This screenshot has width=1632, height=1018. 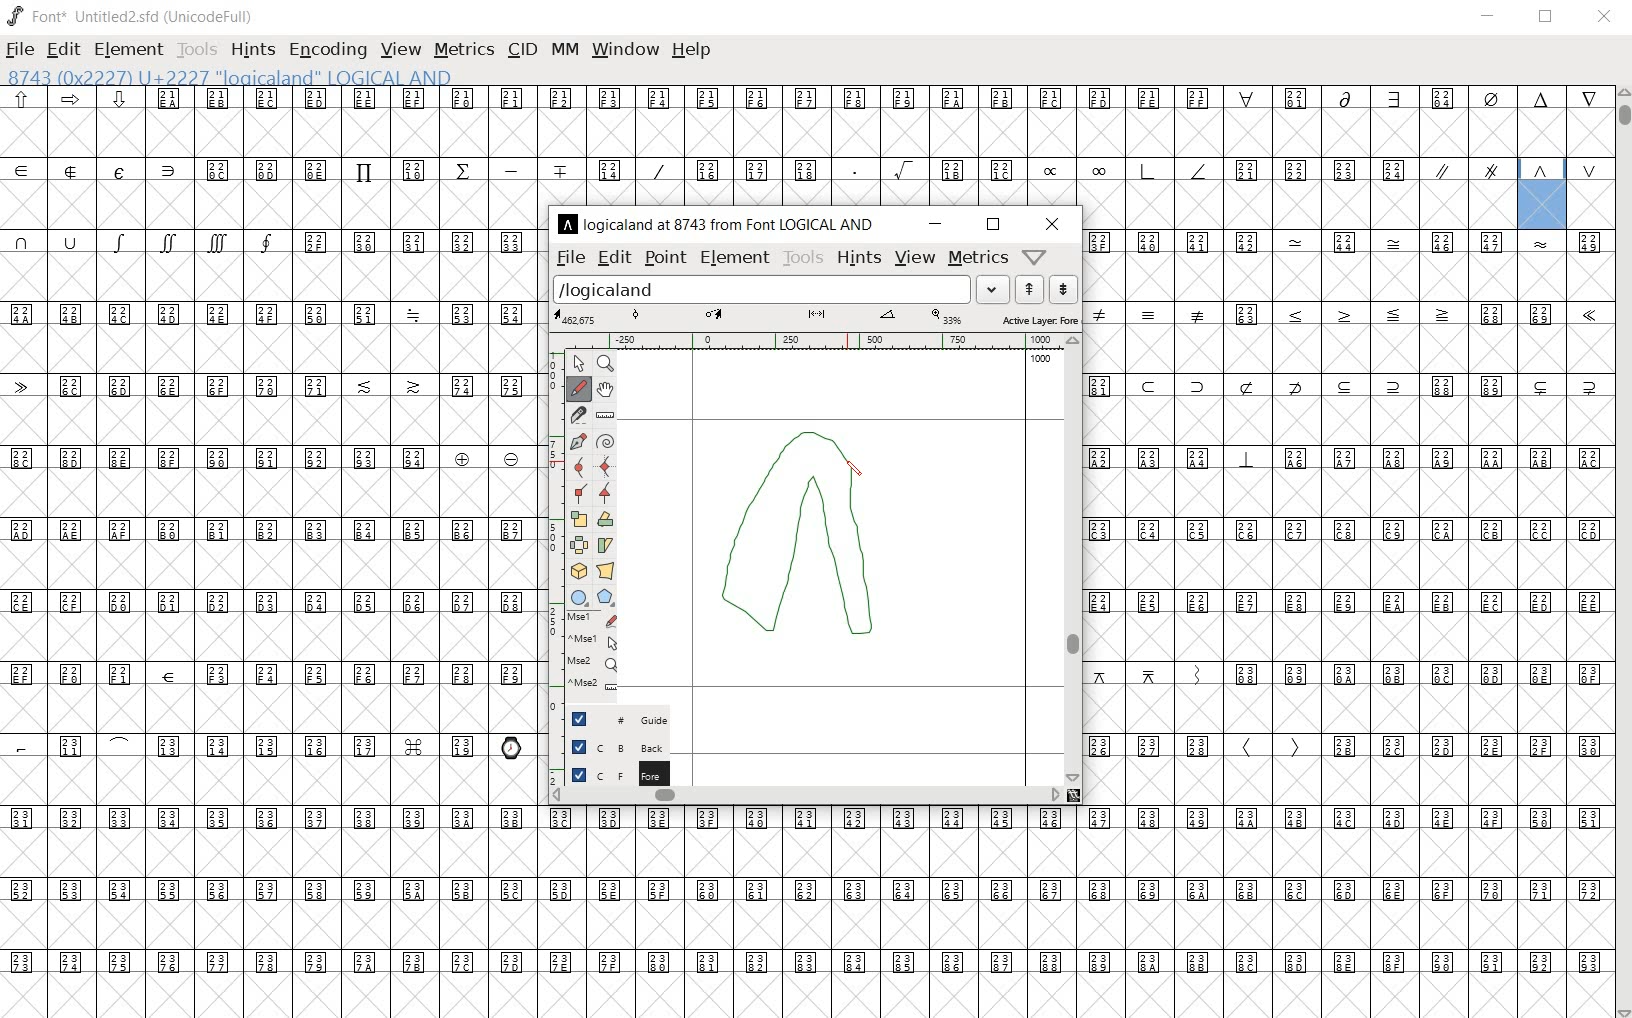 What do you see at coordinates (522, 48) in the screenshot?
I see `cid` at bounding box center [522, 48].